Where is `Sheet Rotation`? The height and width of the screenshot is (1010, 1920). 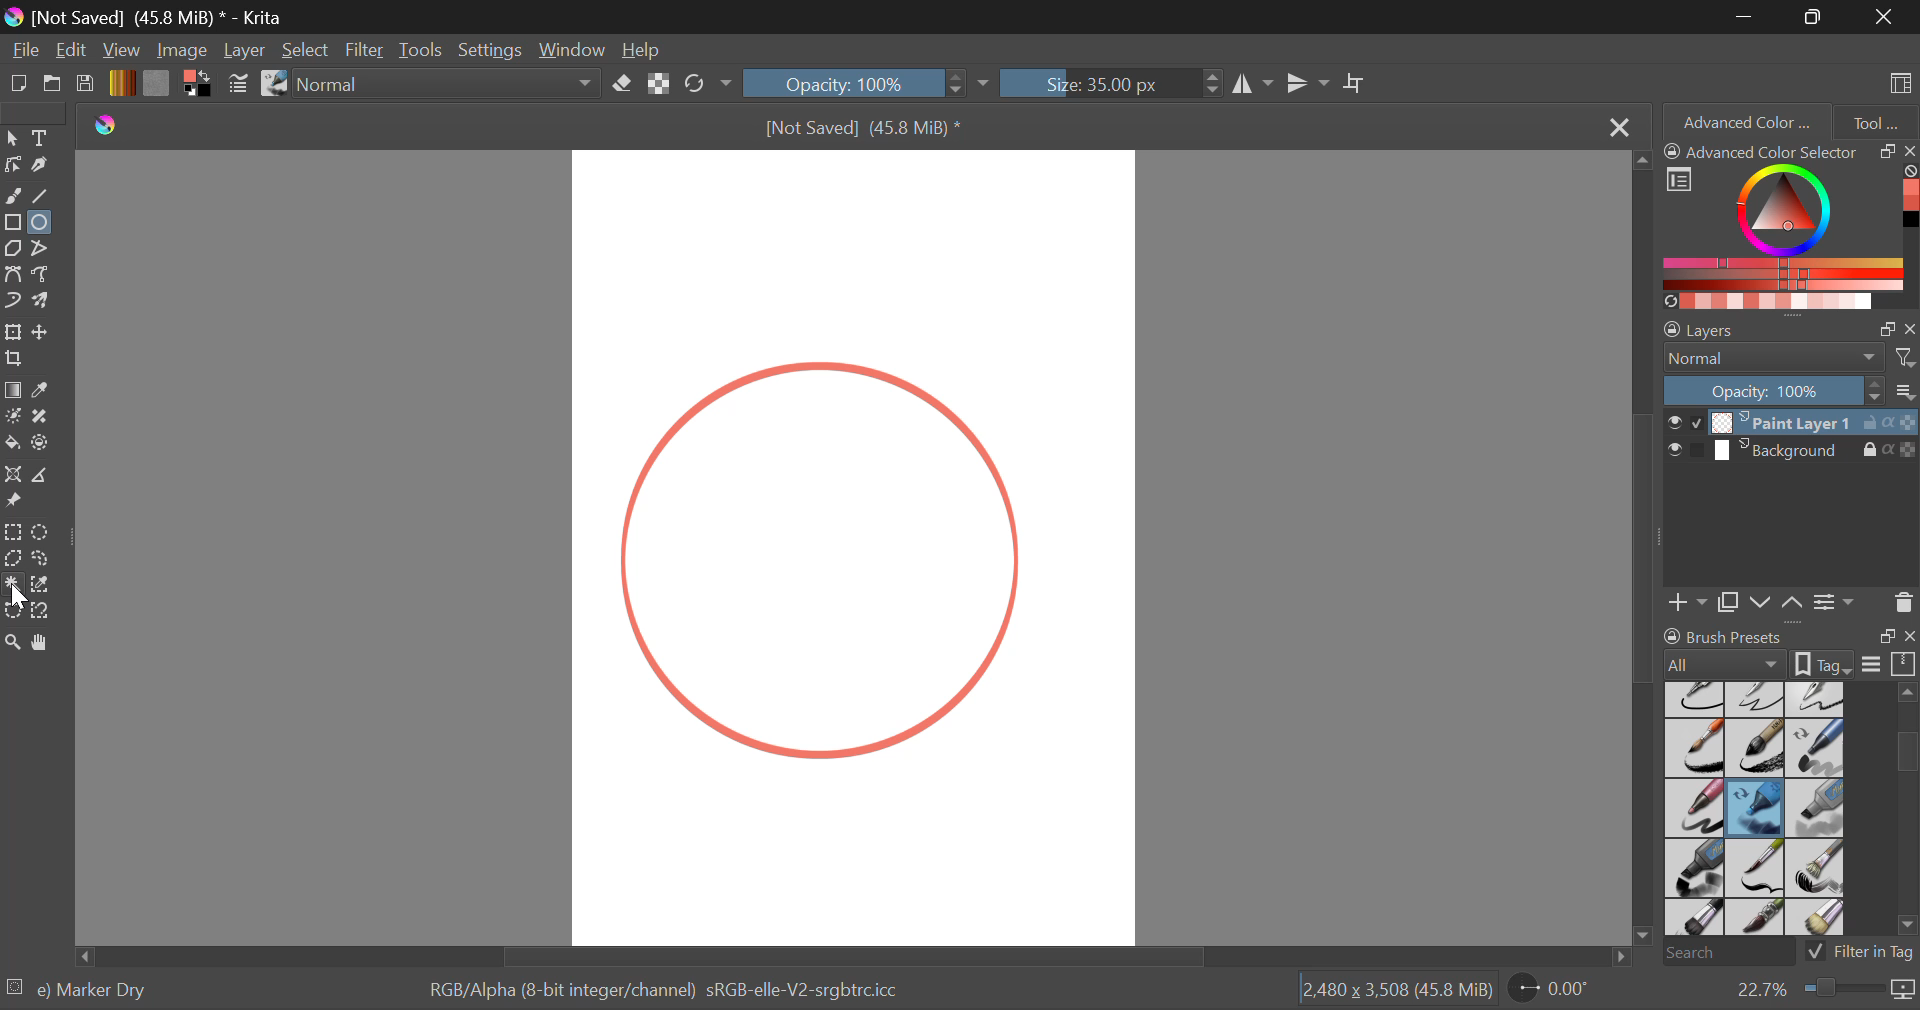
Sheet Rotation is located at coordinates (1560, 989).